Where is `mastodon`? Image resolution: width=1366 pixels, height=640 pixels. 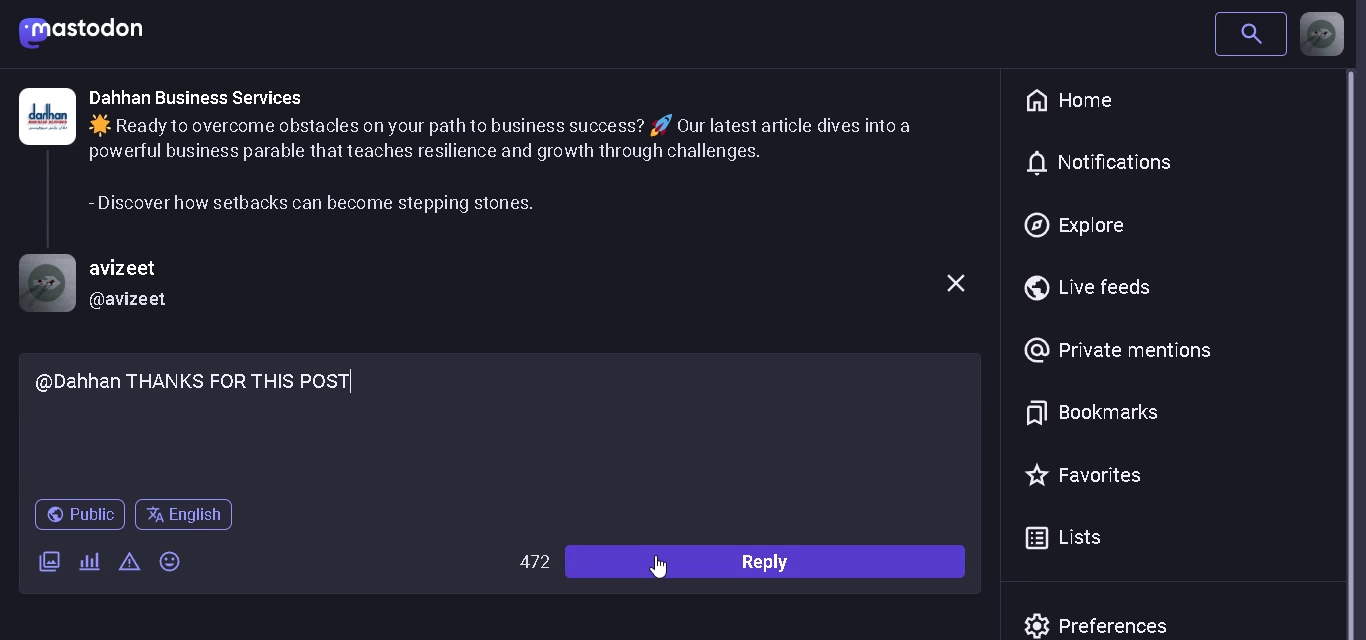 mastodon is located at coordinates (83, 32).